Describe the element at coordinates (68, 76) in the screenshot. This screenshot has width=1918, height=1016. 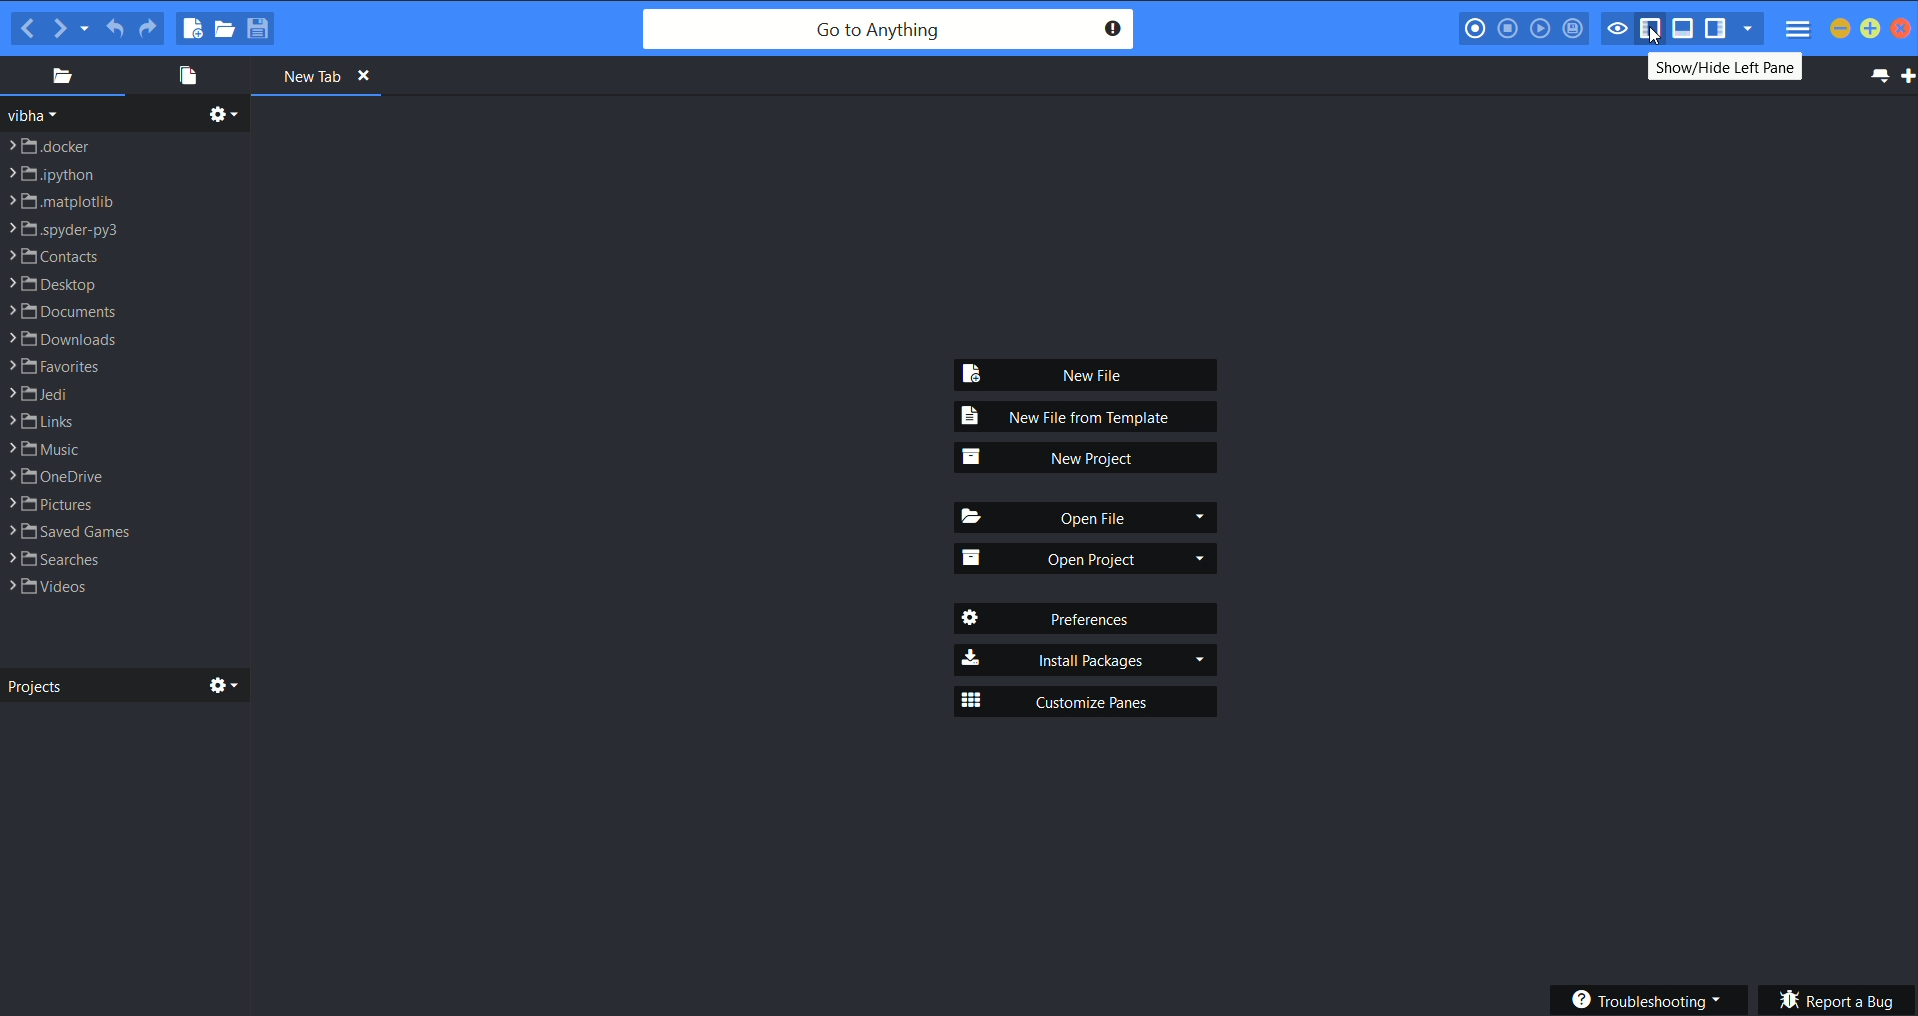
I see `file explorer` at that location.